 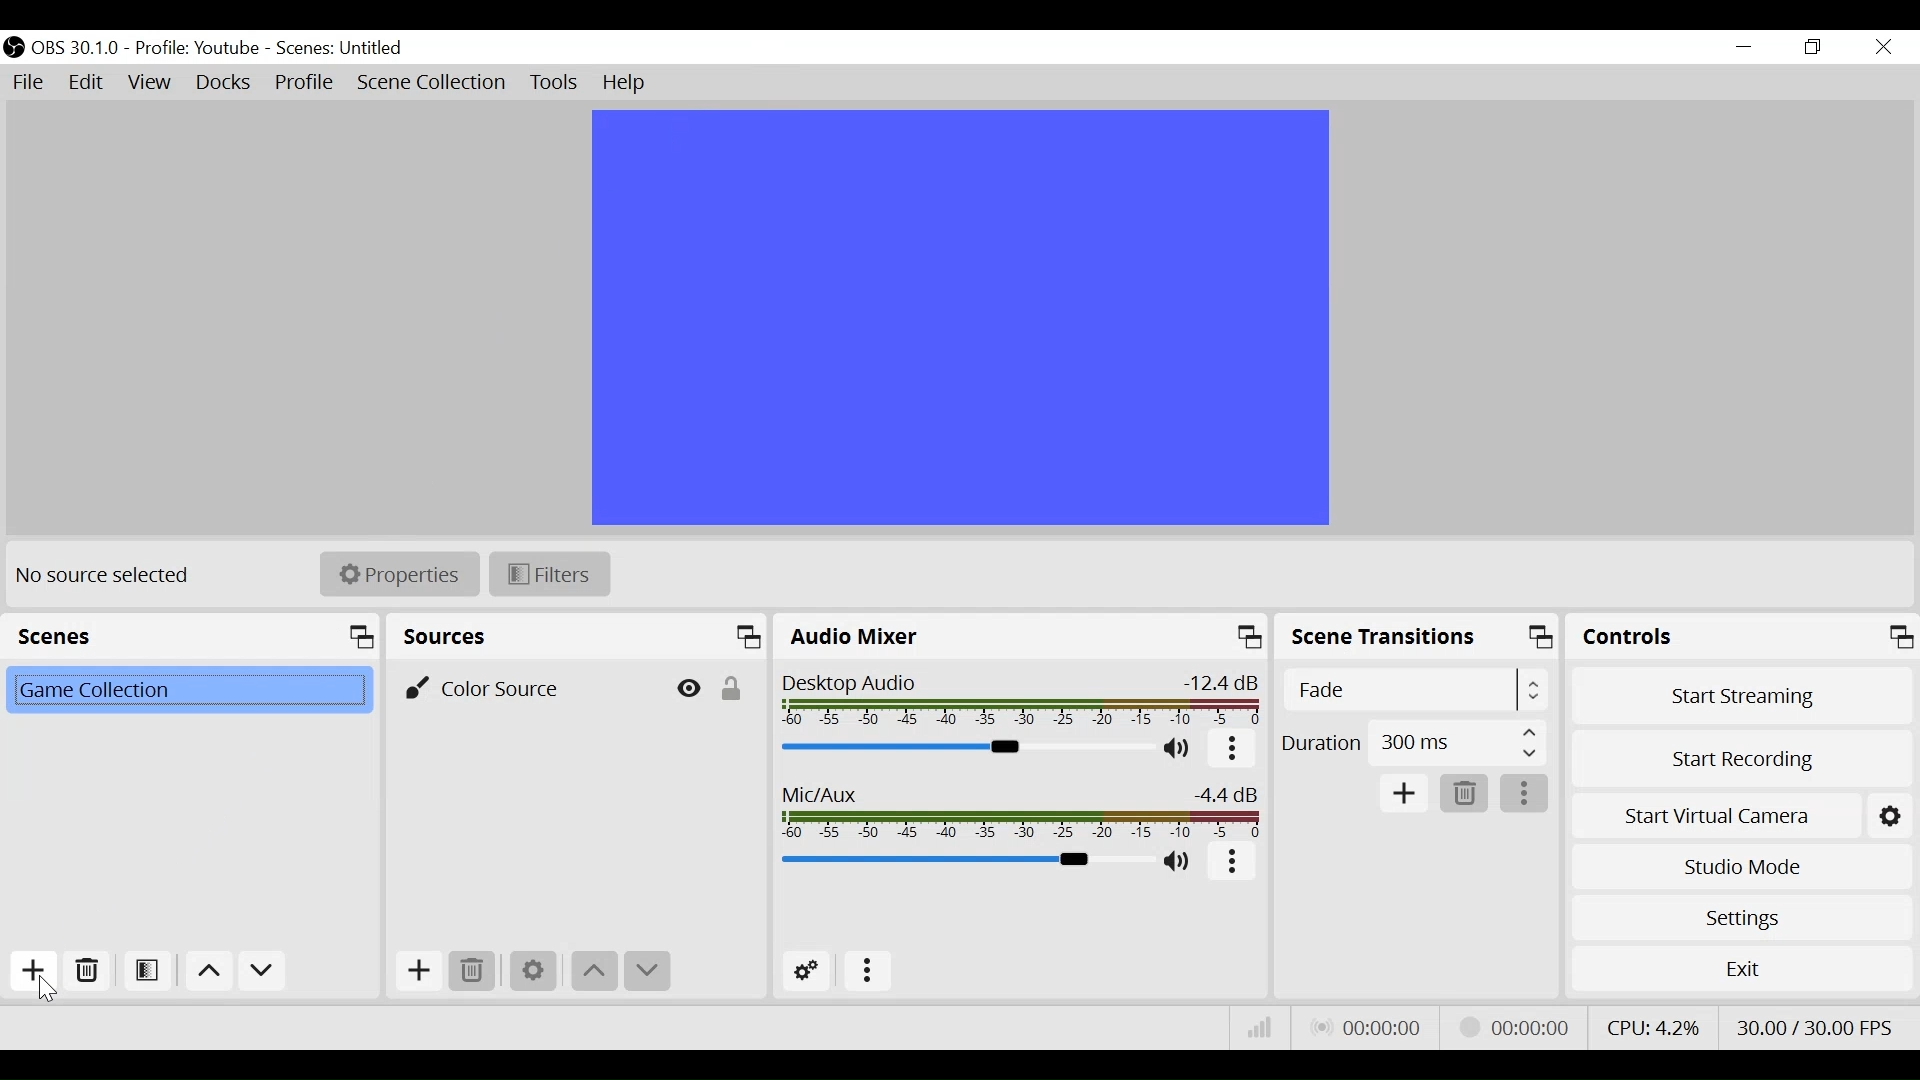 I want to click on Desktop Audio Slider, so click(x=969, y=748).